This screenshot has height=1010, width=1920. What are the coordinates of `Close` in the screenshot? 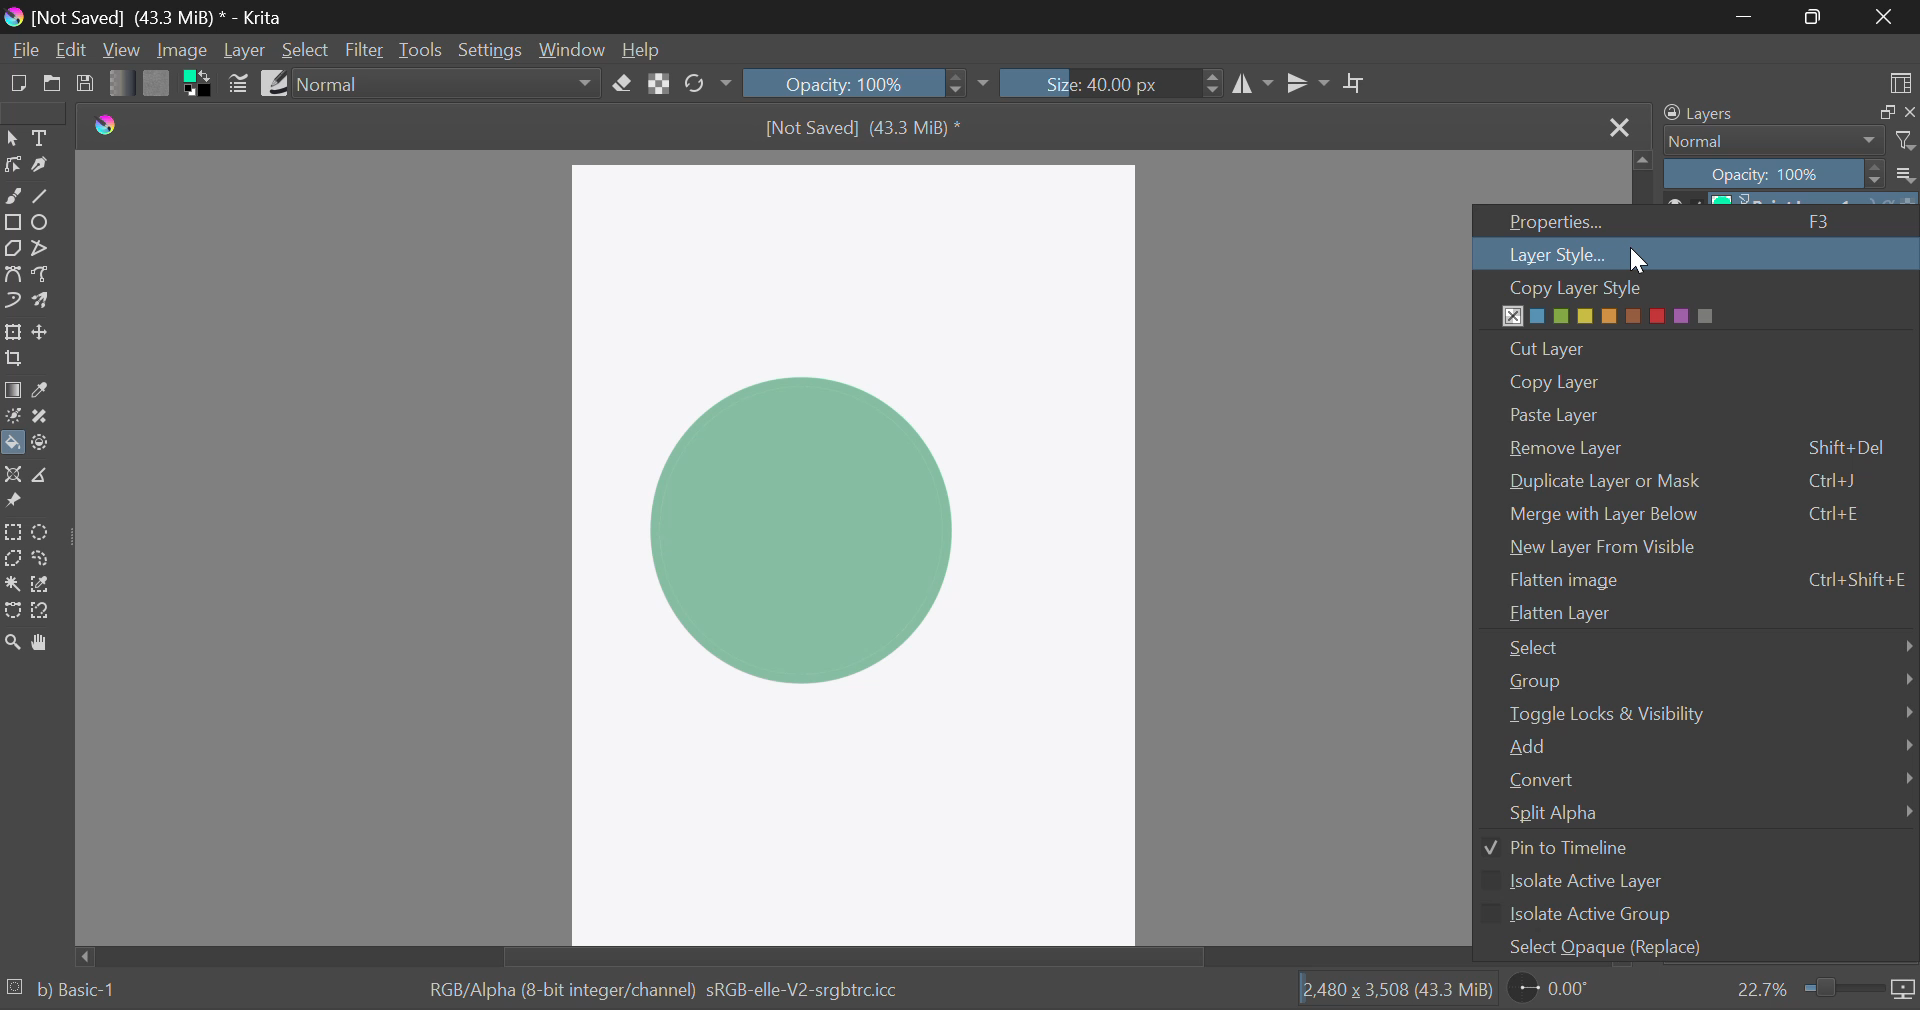 It's located at (1618, 127).